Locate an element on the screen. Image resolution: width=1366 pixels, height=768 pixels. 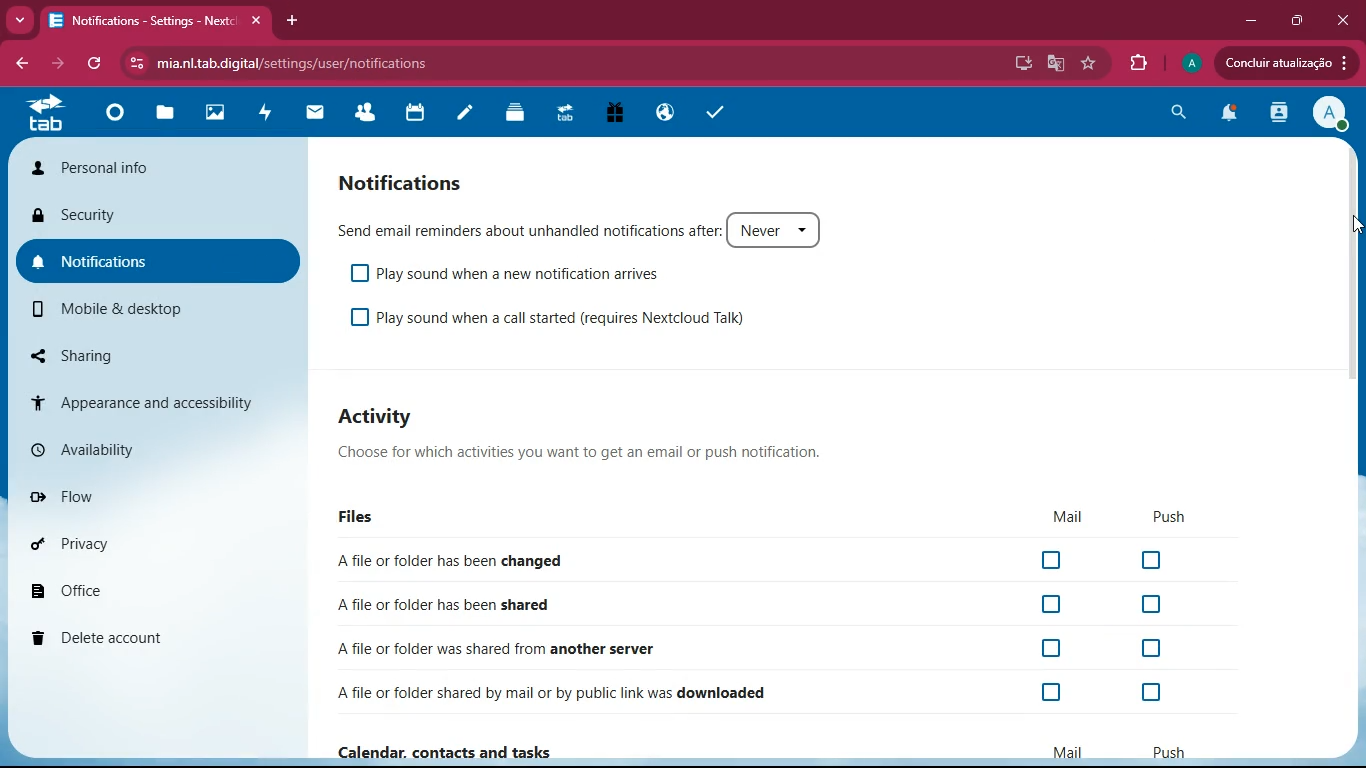
off is located at coordinates (1152, 557).